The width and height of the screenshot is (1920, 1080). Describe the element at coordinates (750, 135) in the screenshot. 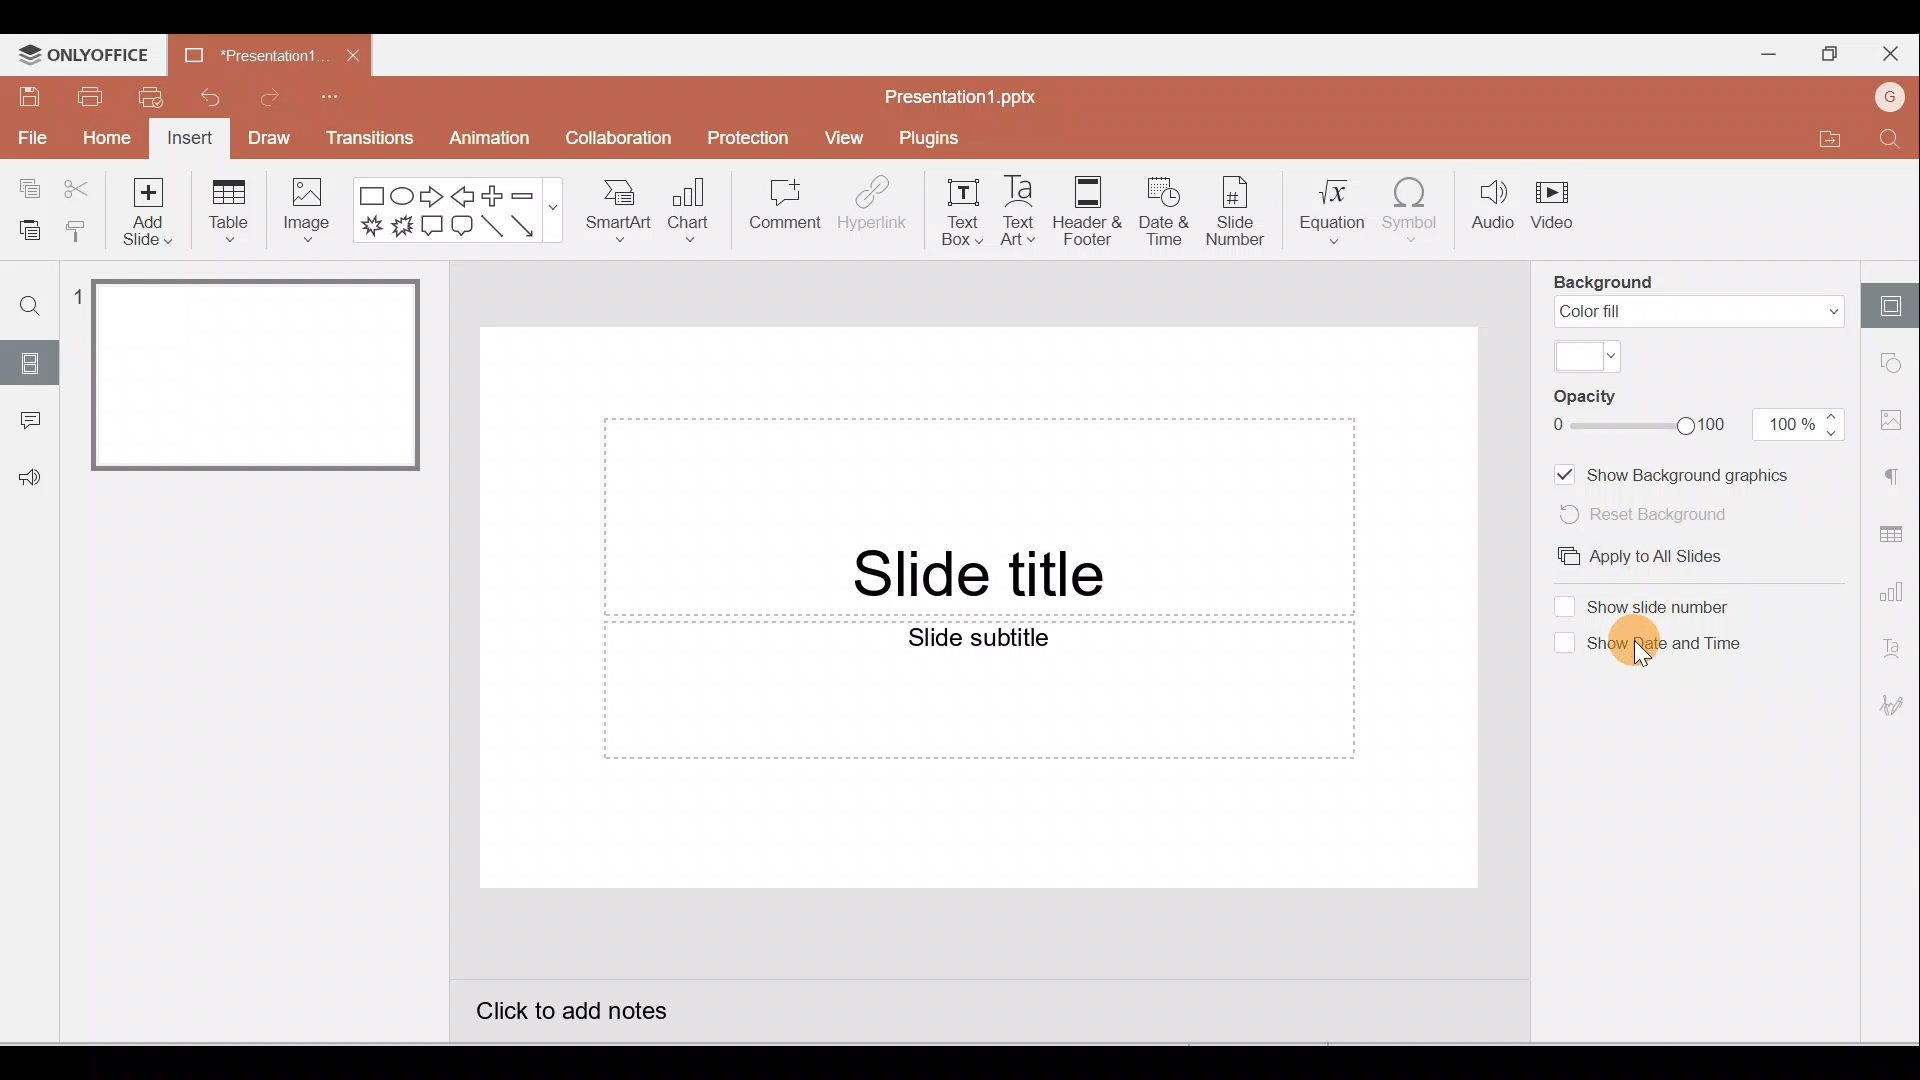

I see `Protection` at that location.